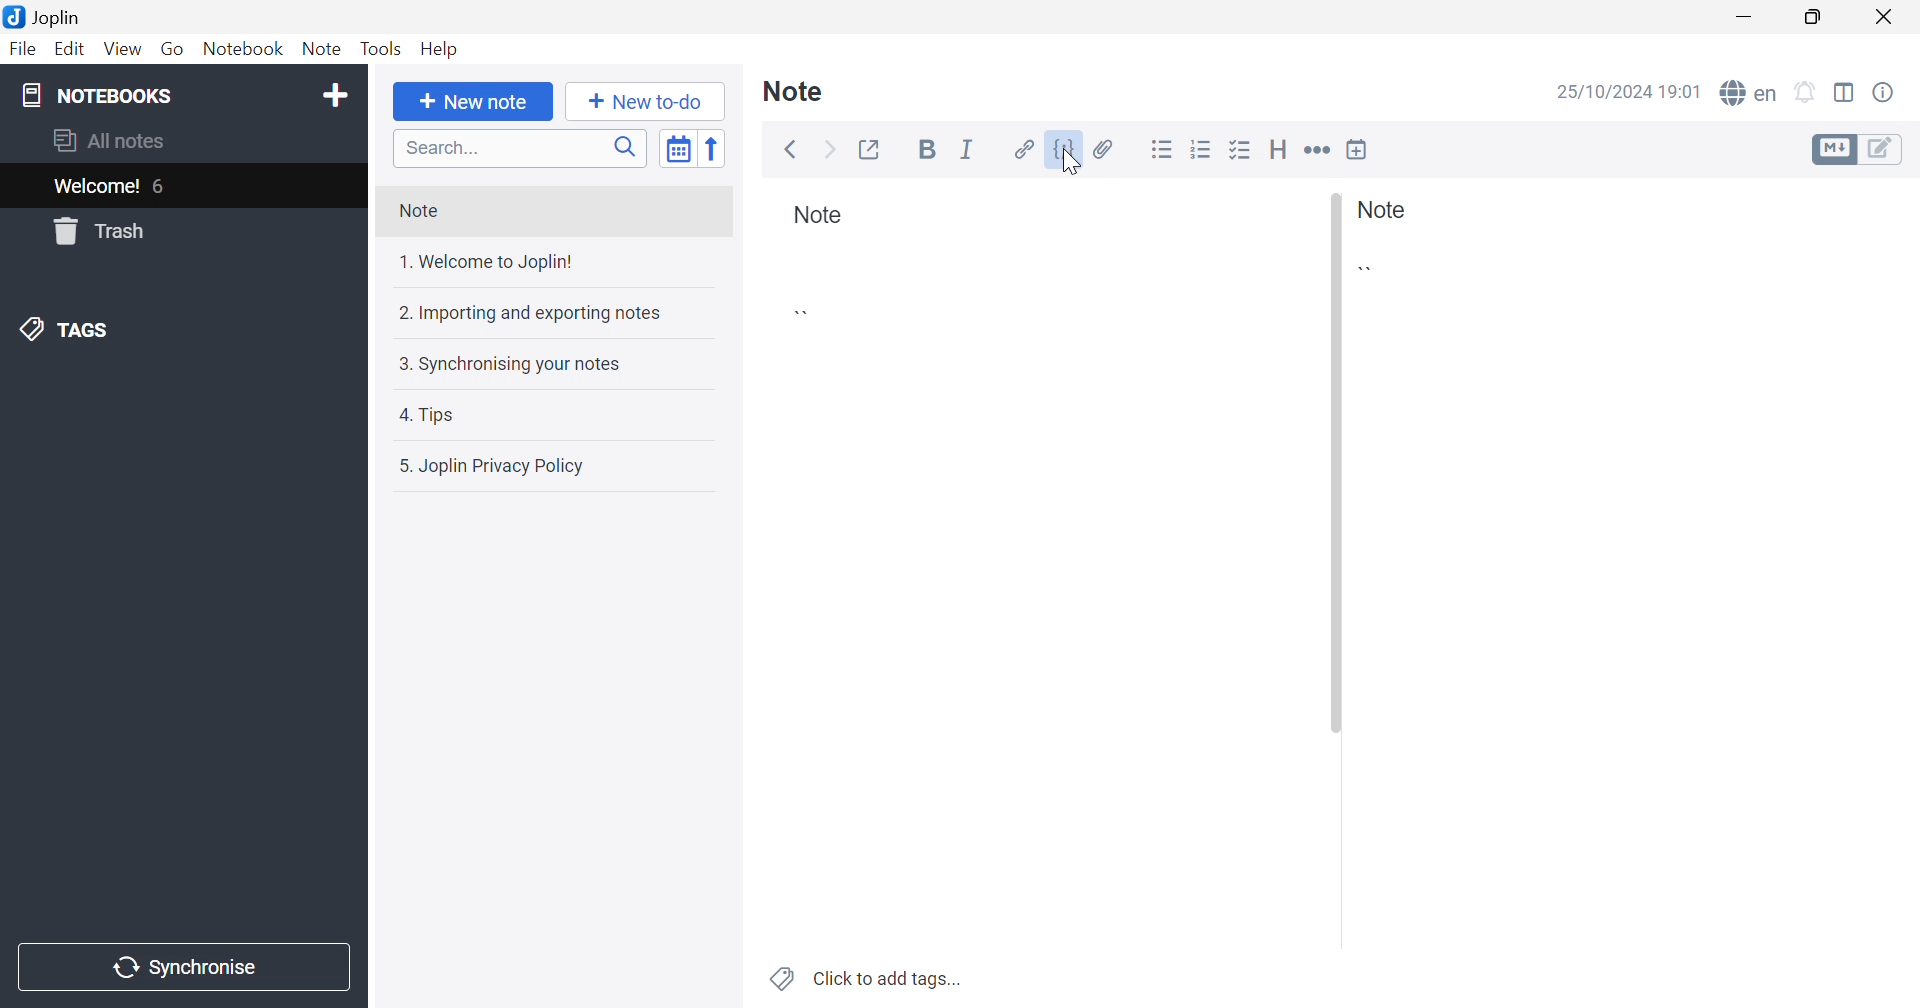 The height and width of the screenshot is (1008, 1920). What do you see at coordinates (118, 140) in the screenshot?
I see `All notes` at bounding box center [118, 140].